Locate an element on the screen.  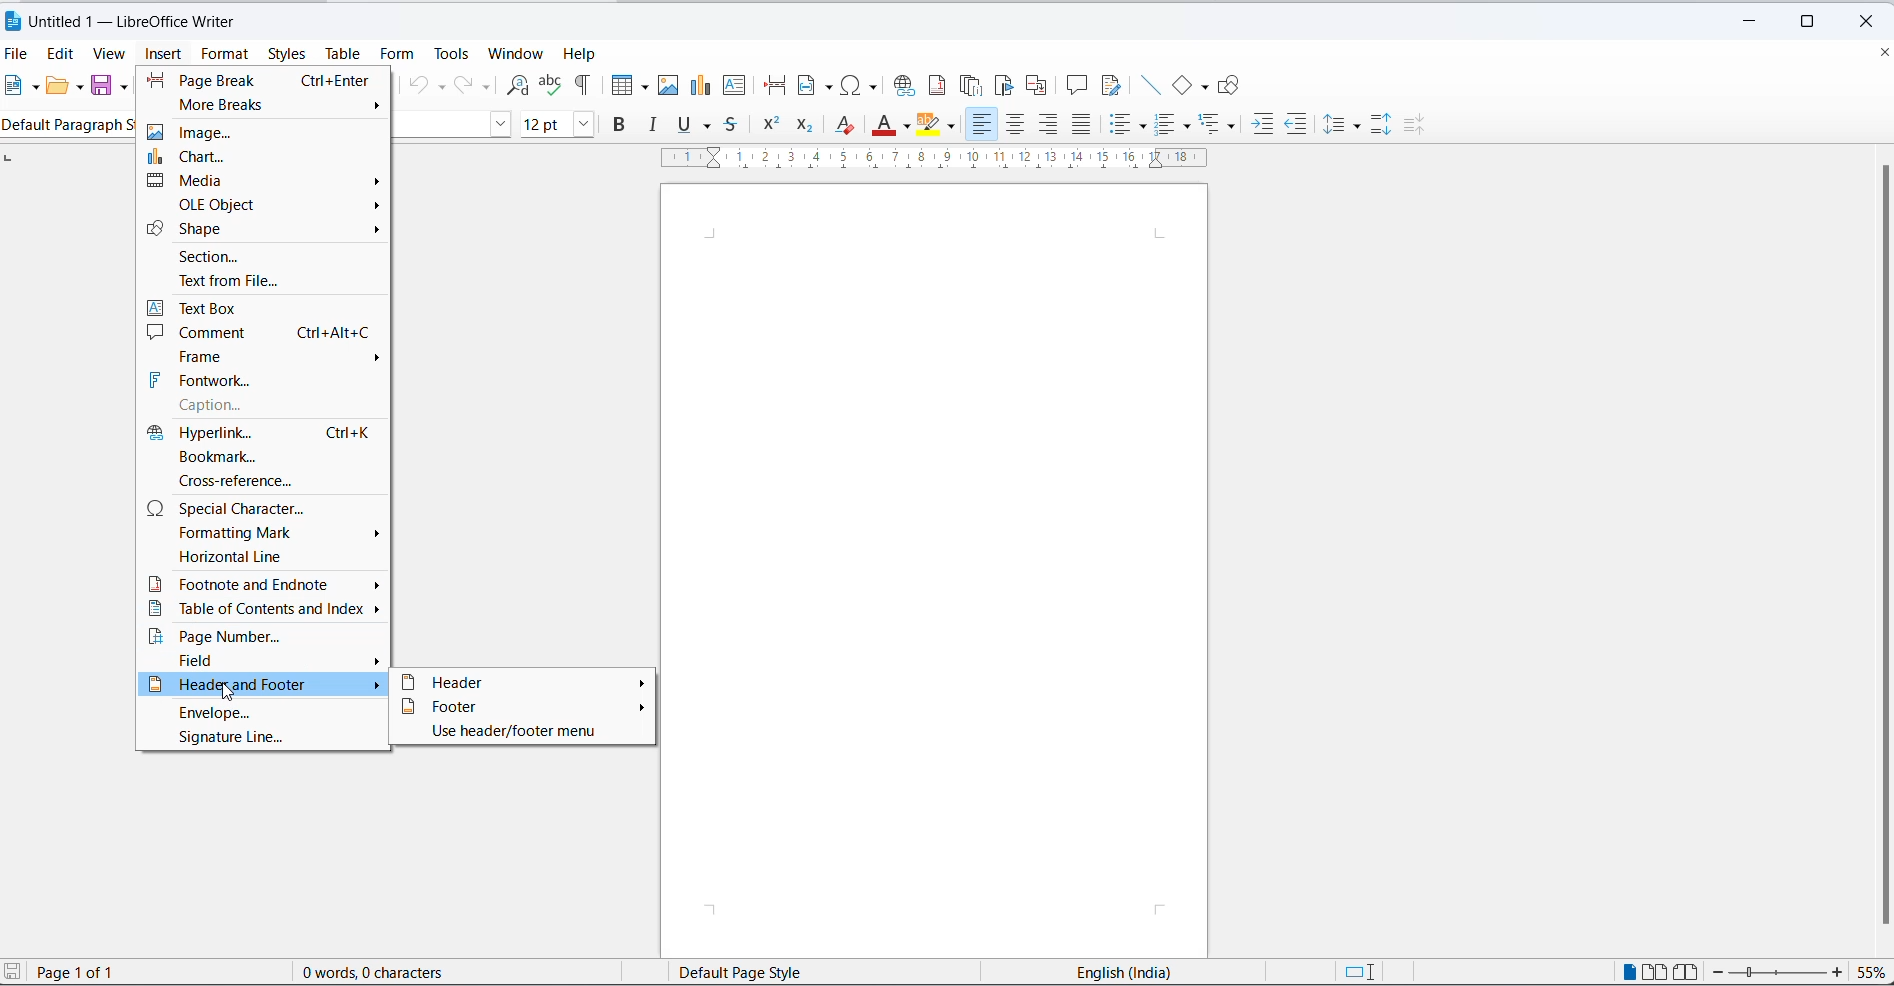
caption is located at coordinates (268, 406).